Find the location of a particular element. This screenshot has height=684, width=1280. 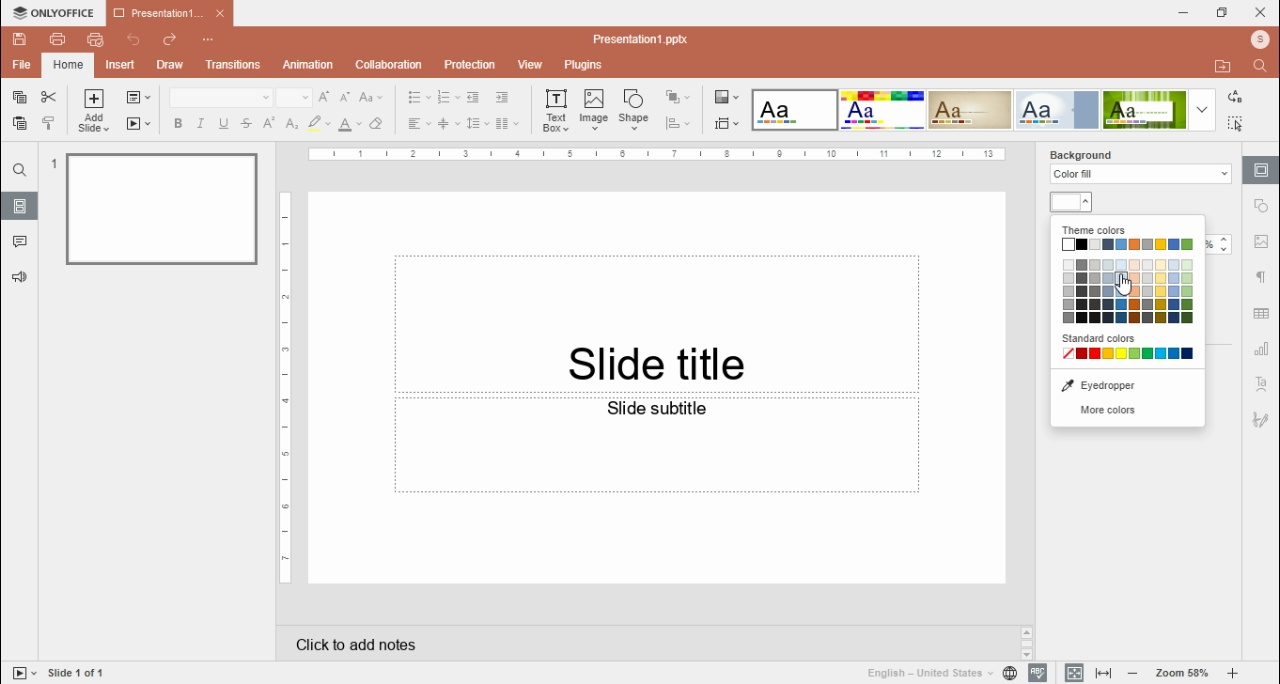

eyedropper is located at coordinates (1096, 386).